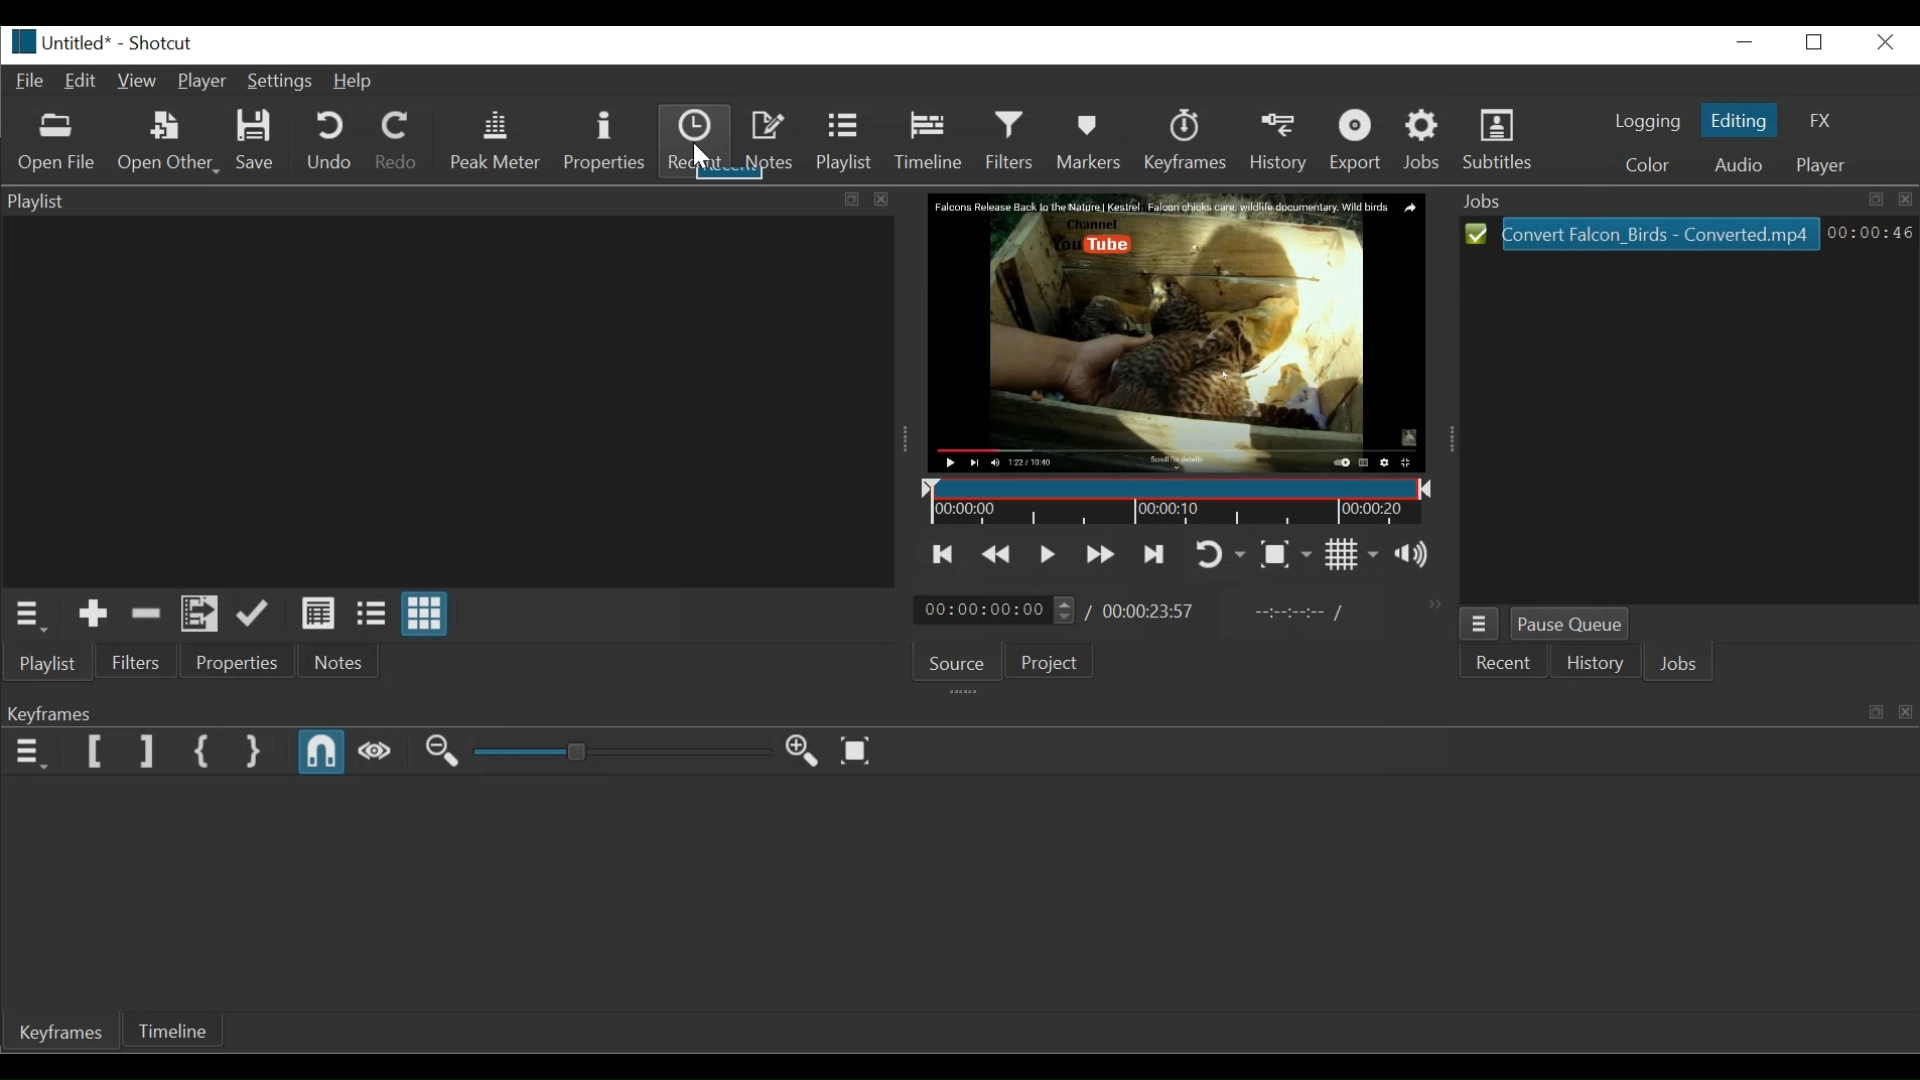 Image resolution: width=1920 pixels, height=1080 pixels. I want to click on View as file, so click(373, 615).